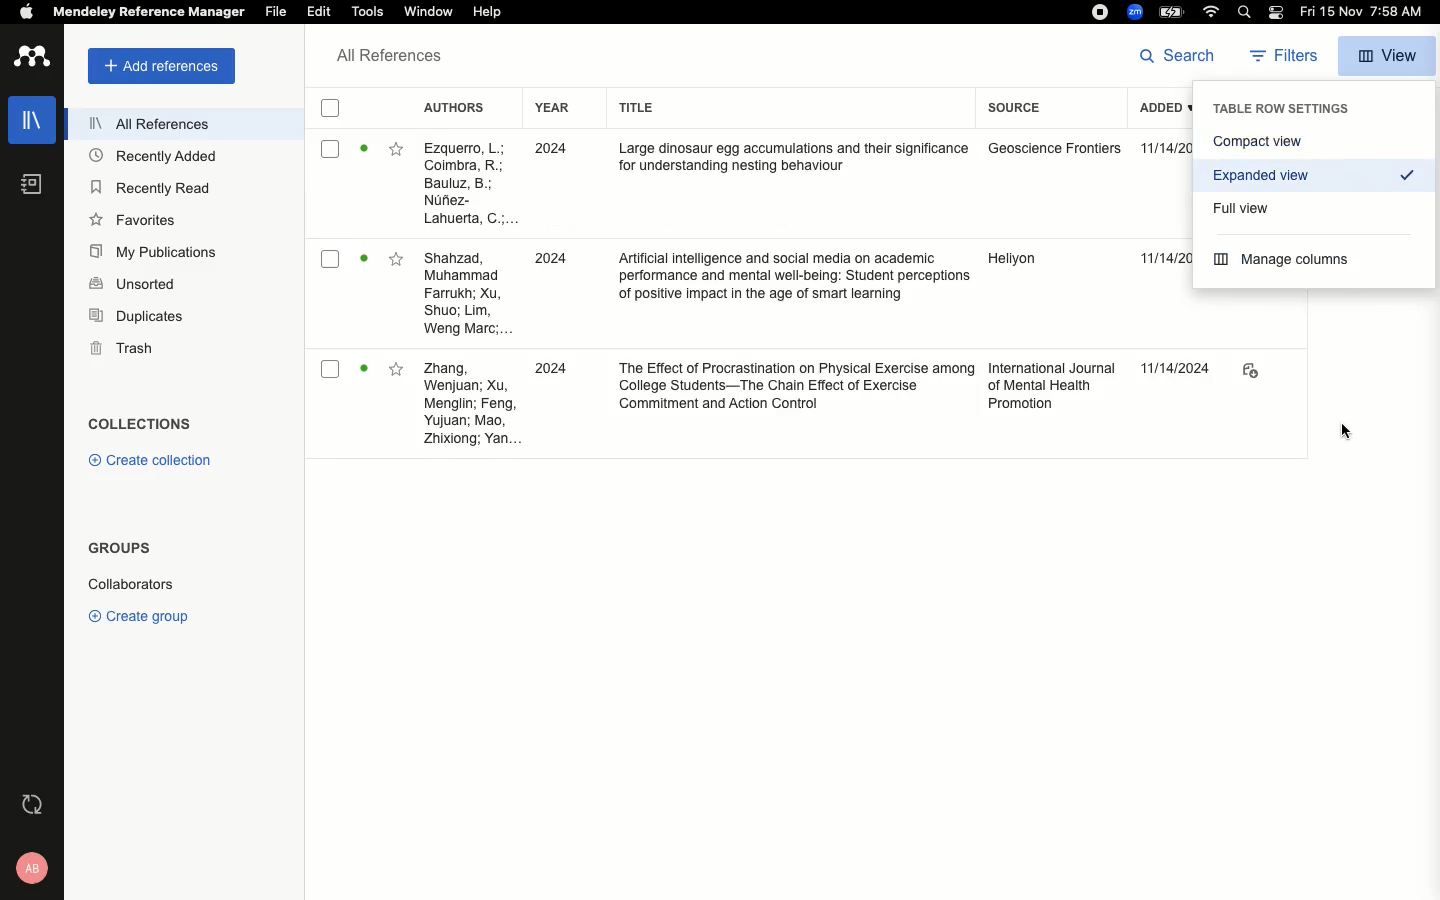  I want to click on Notebook, so click(29, 188).